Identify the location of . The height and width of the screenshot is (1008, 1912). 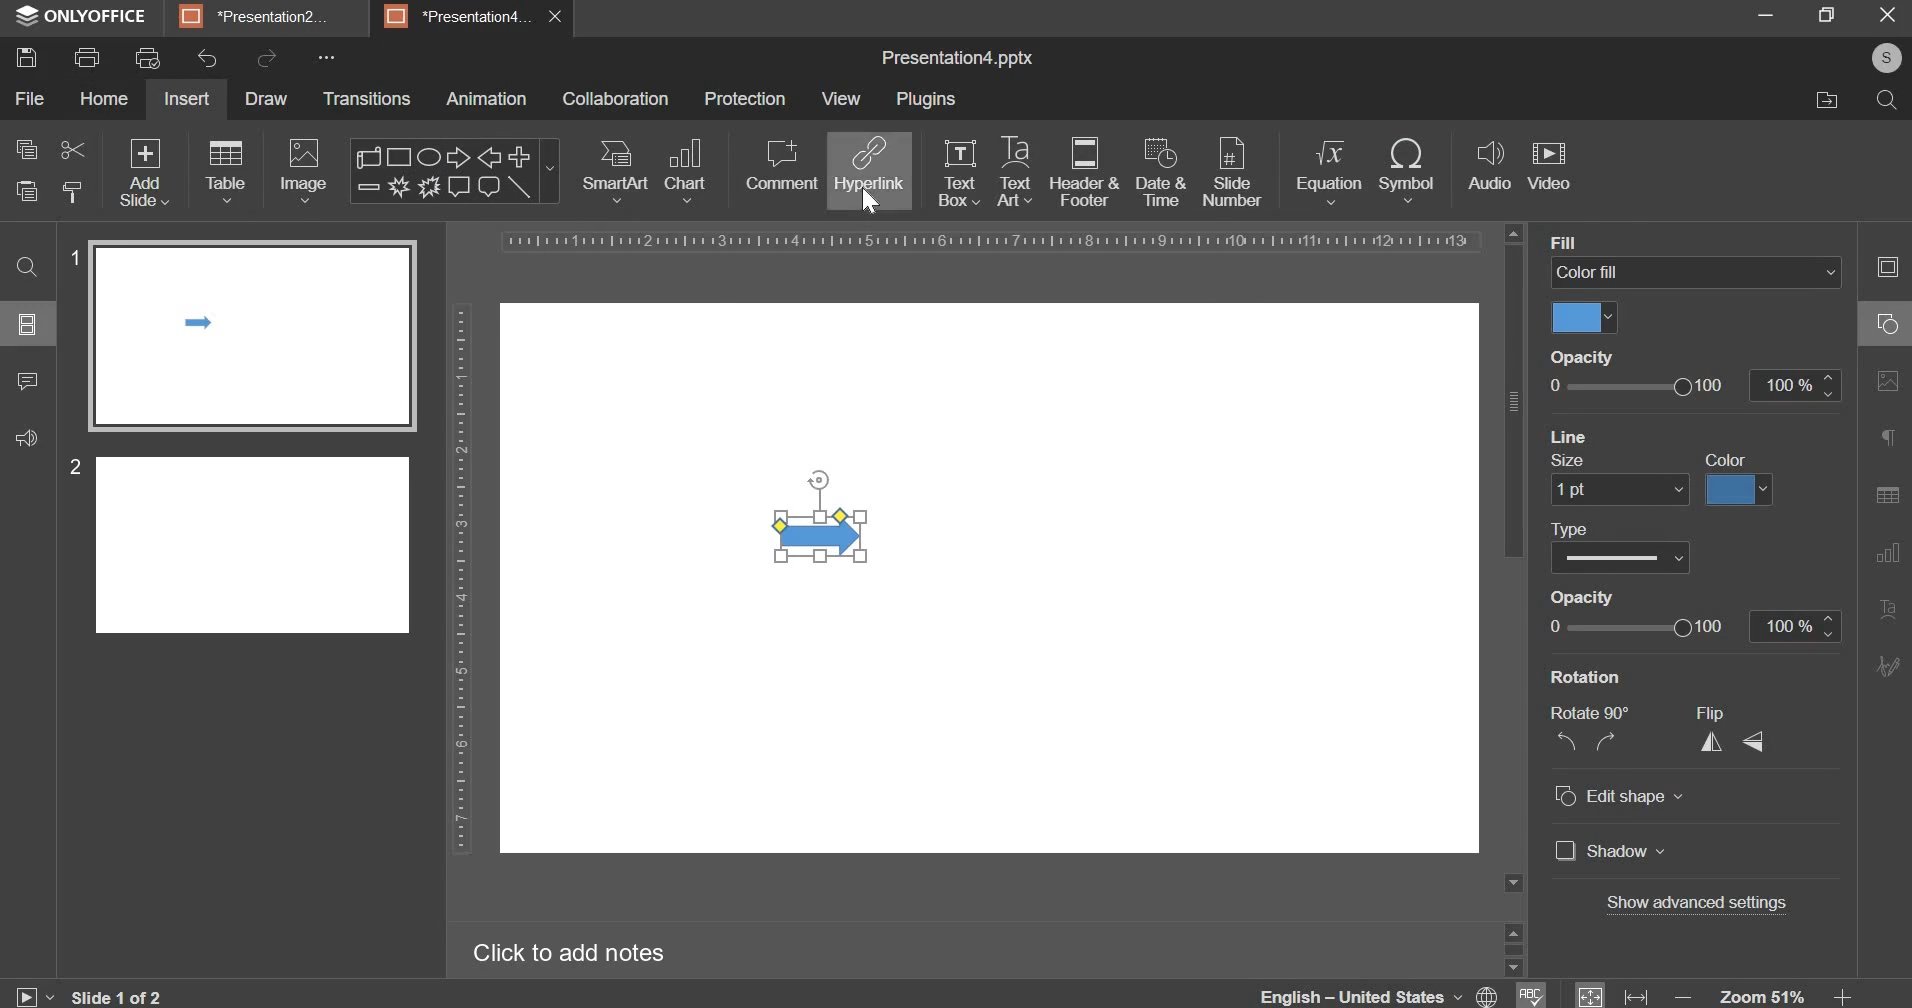
(322, 58).